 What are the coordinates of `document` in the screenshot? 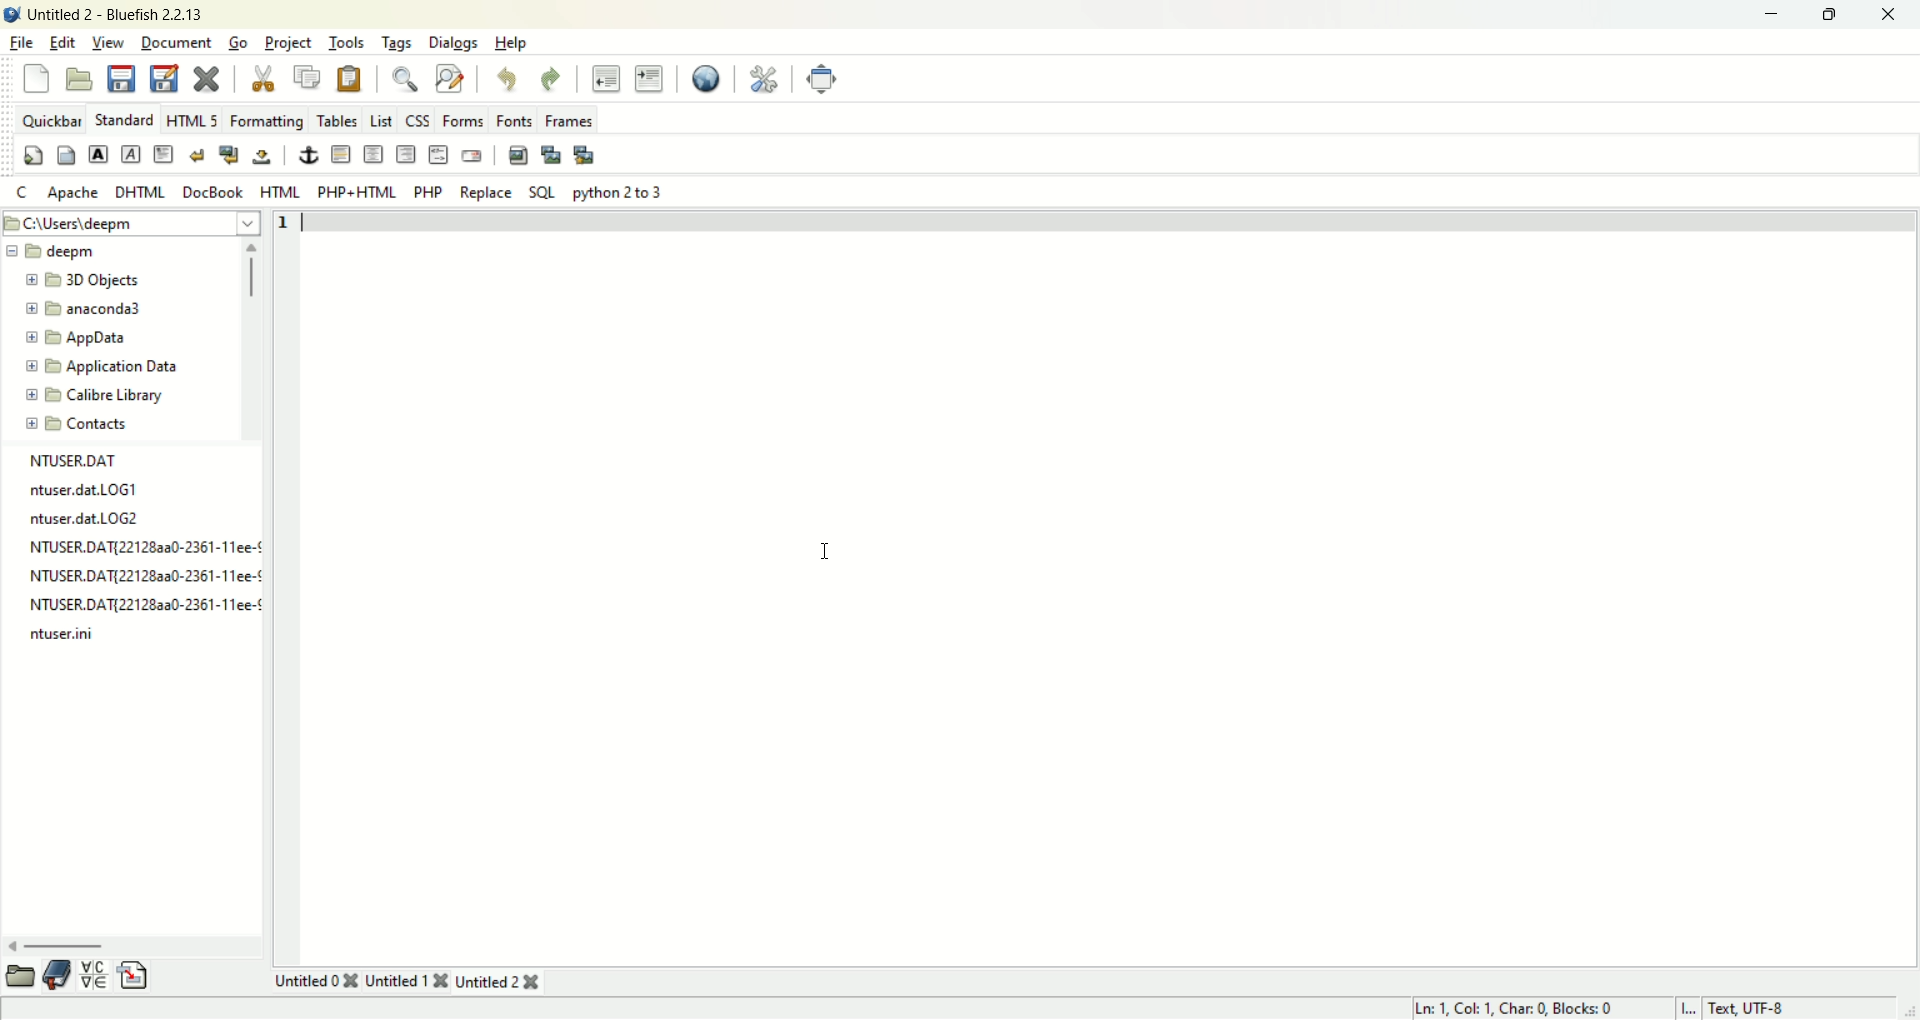 It's located at (179, 41).